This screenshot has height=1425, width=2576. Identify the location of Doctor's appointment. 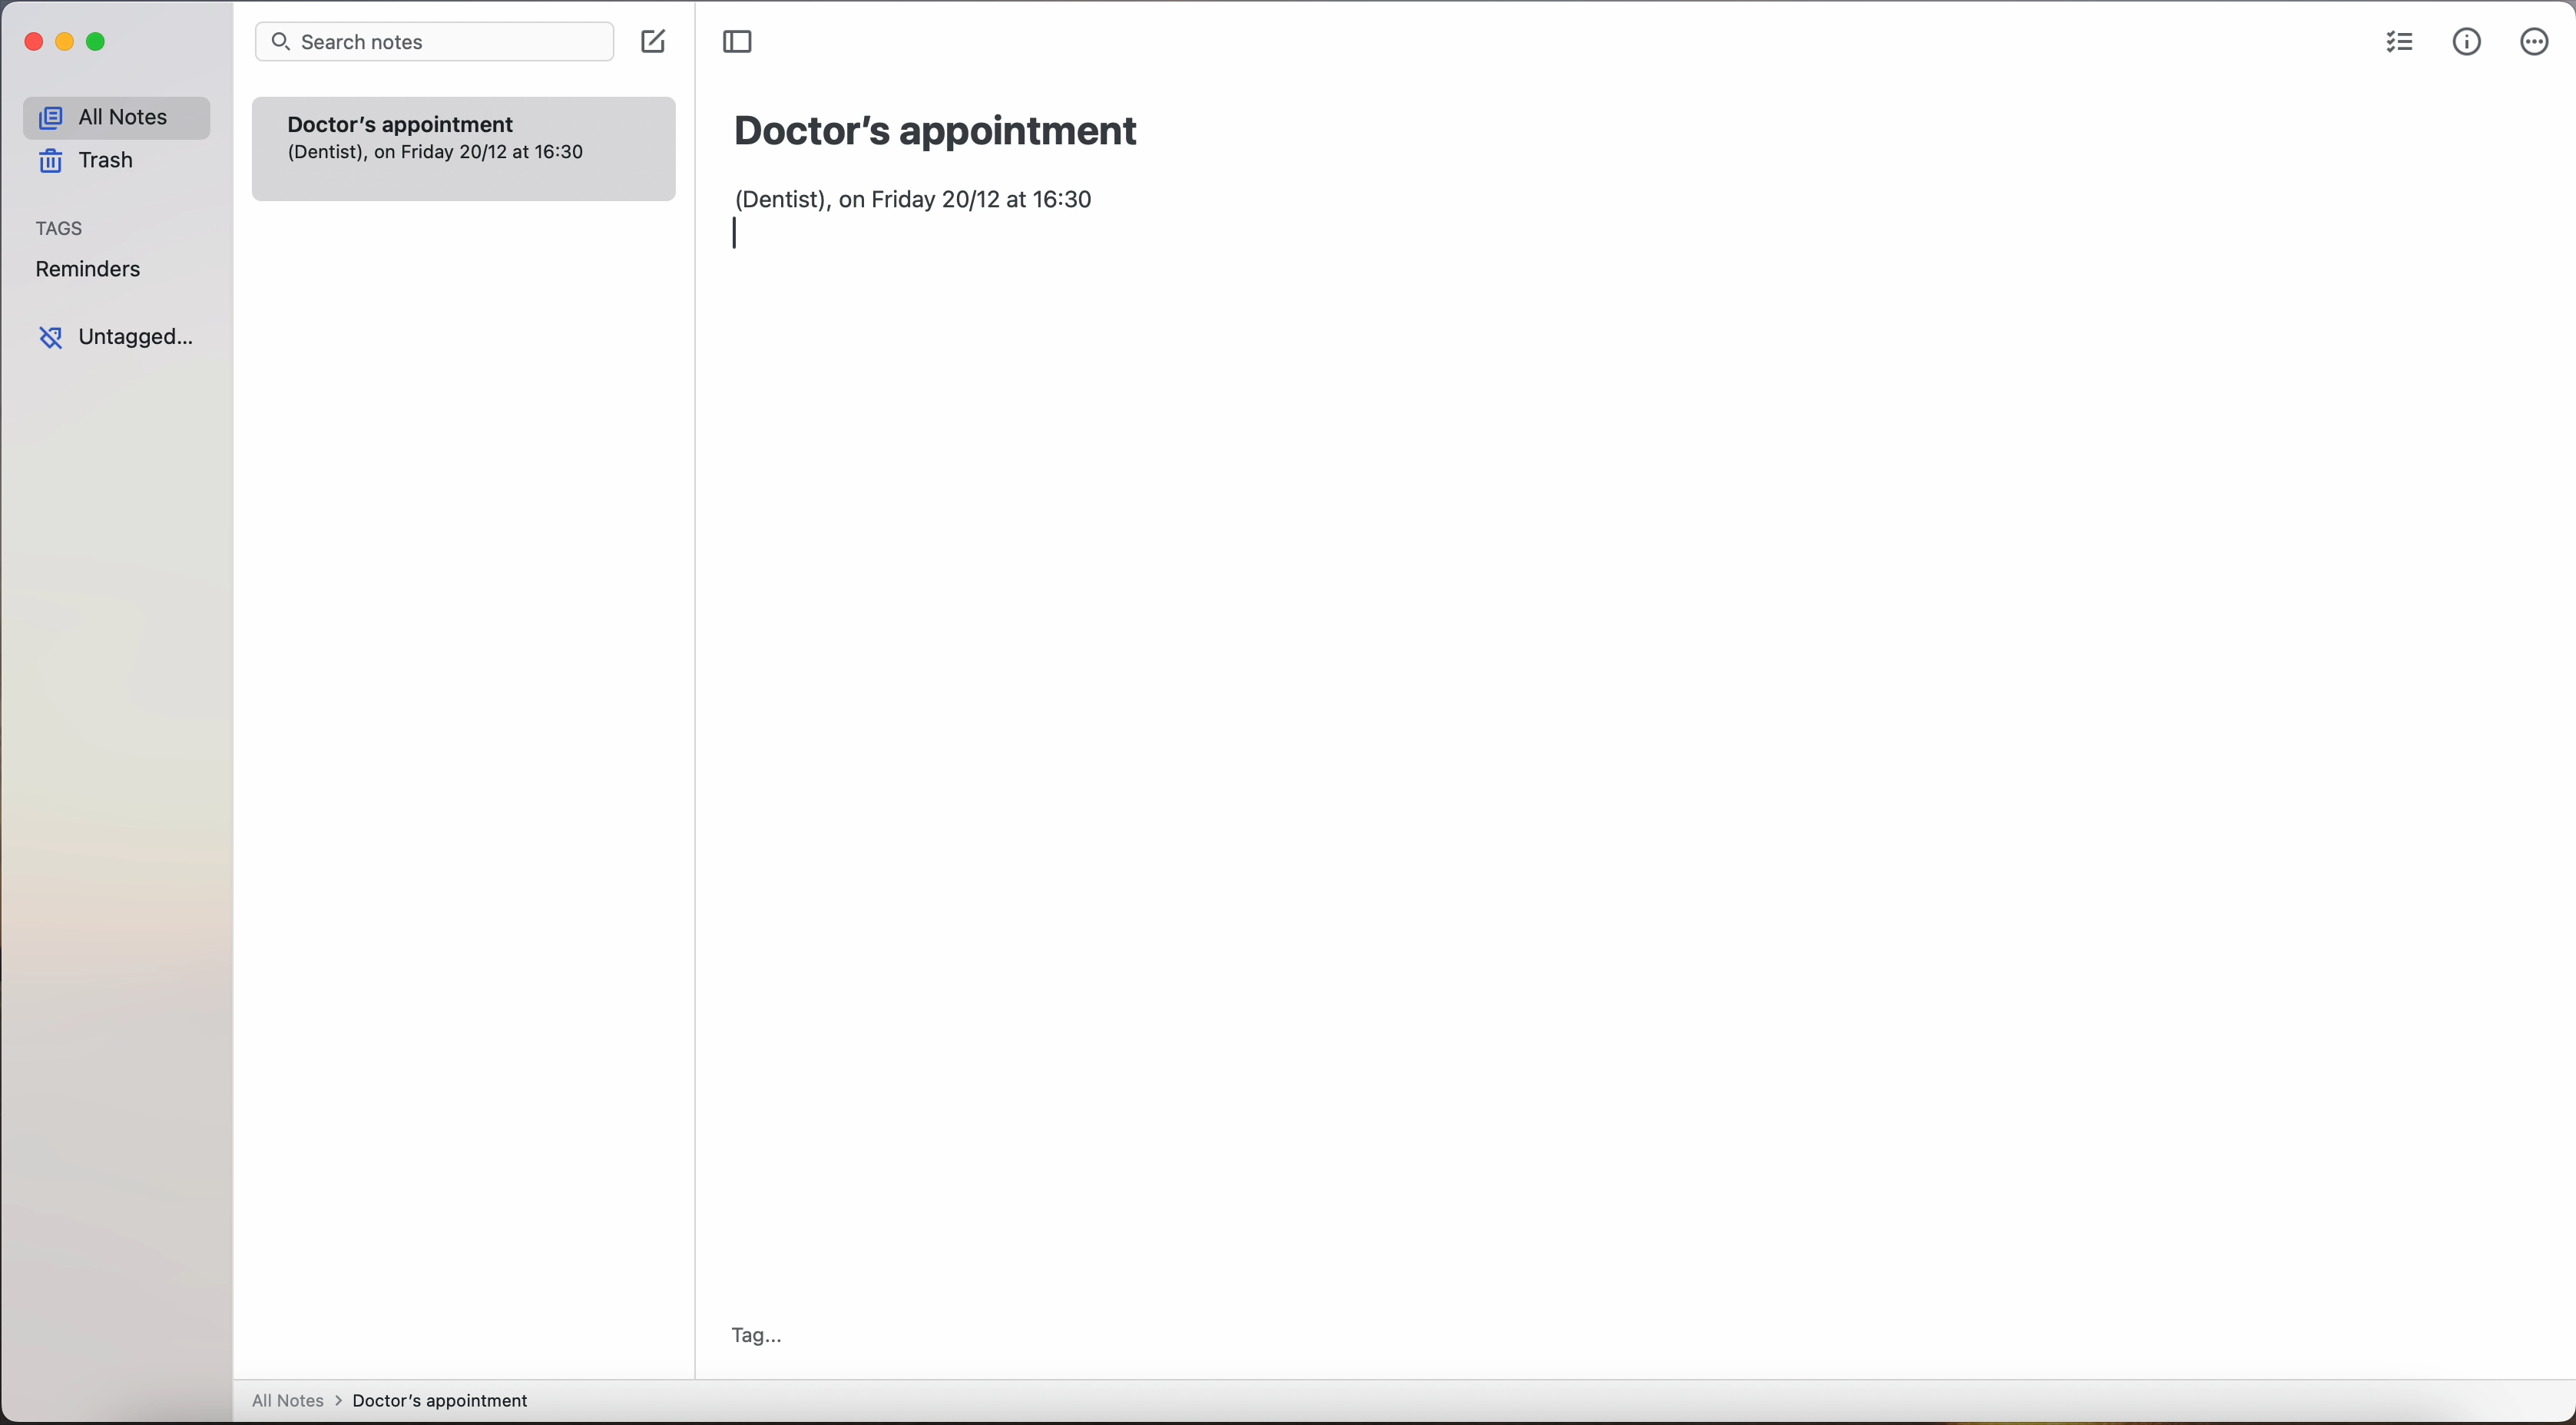
(463, 148).